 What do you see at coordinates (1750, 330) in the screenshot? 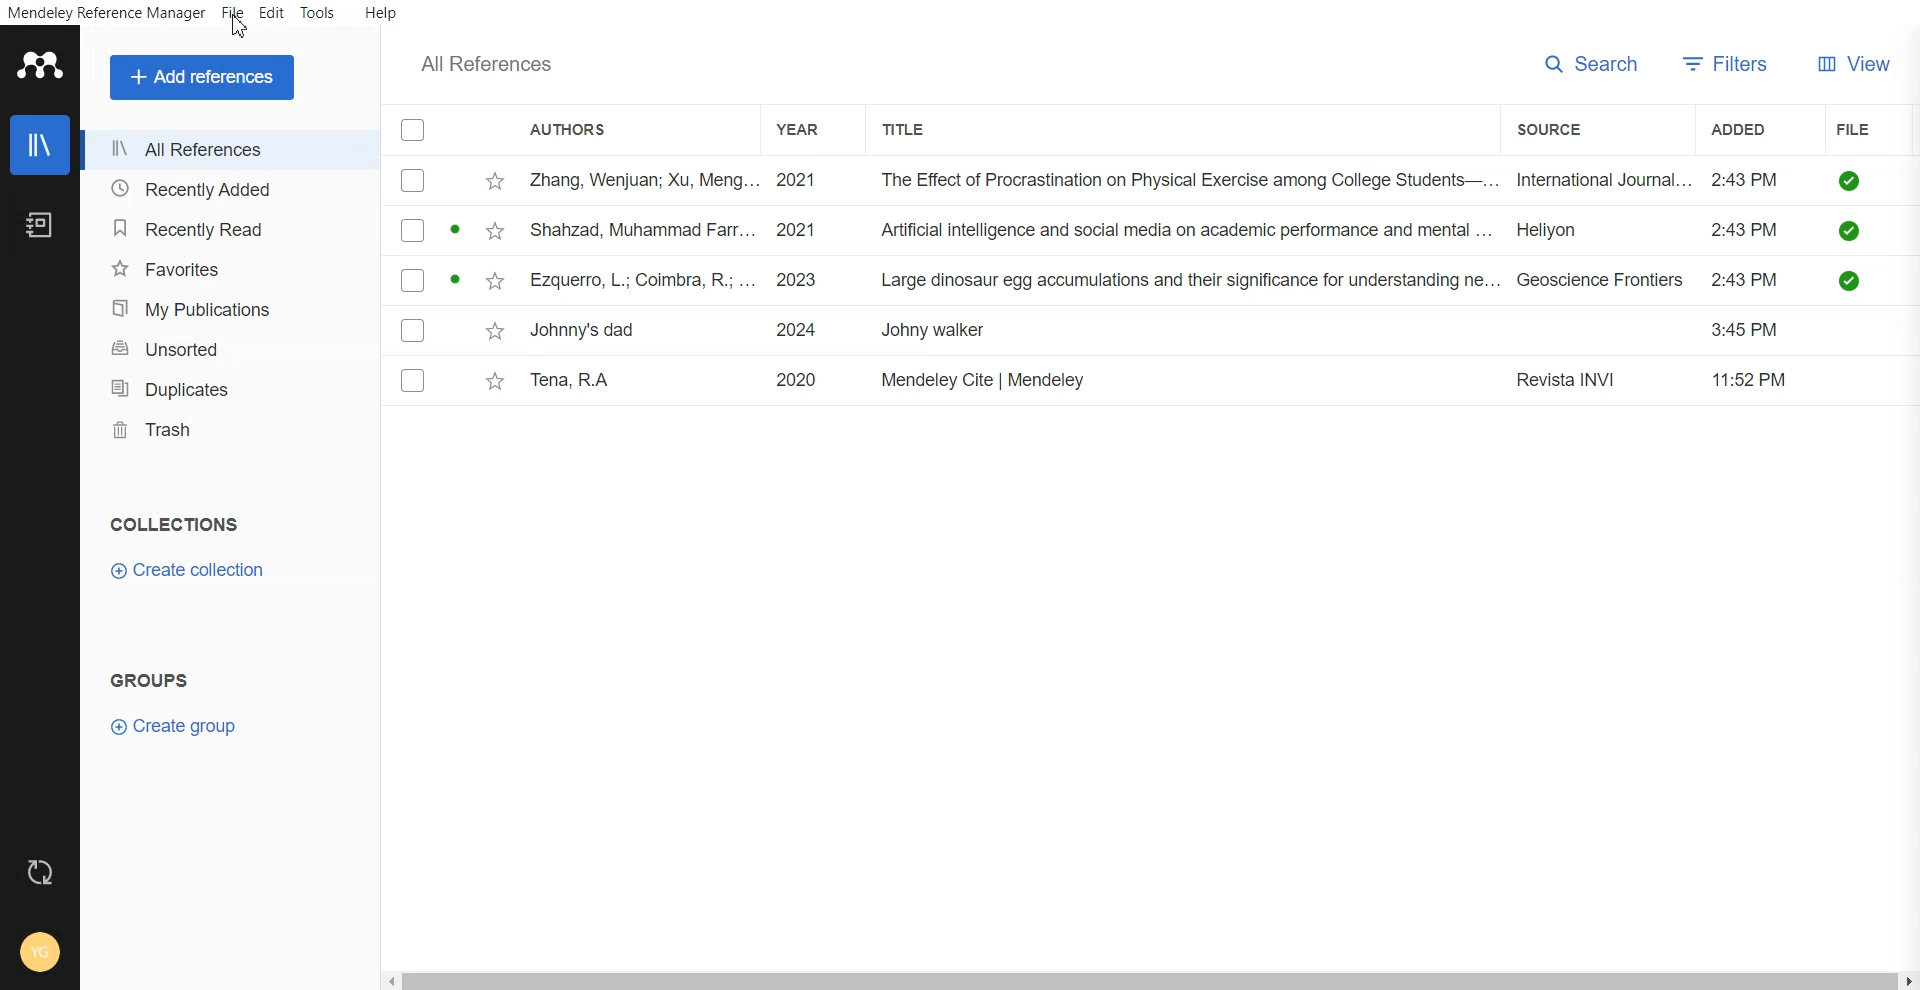
I see `3:45 PM` at bounding box center [1750, 330].